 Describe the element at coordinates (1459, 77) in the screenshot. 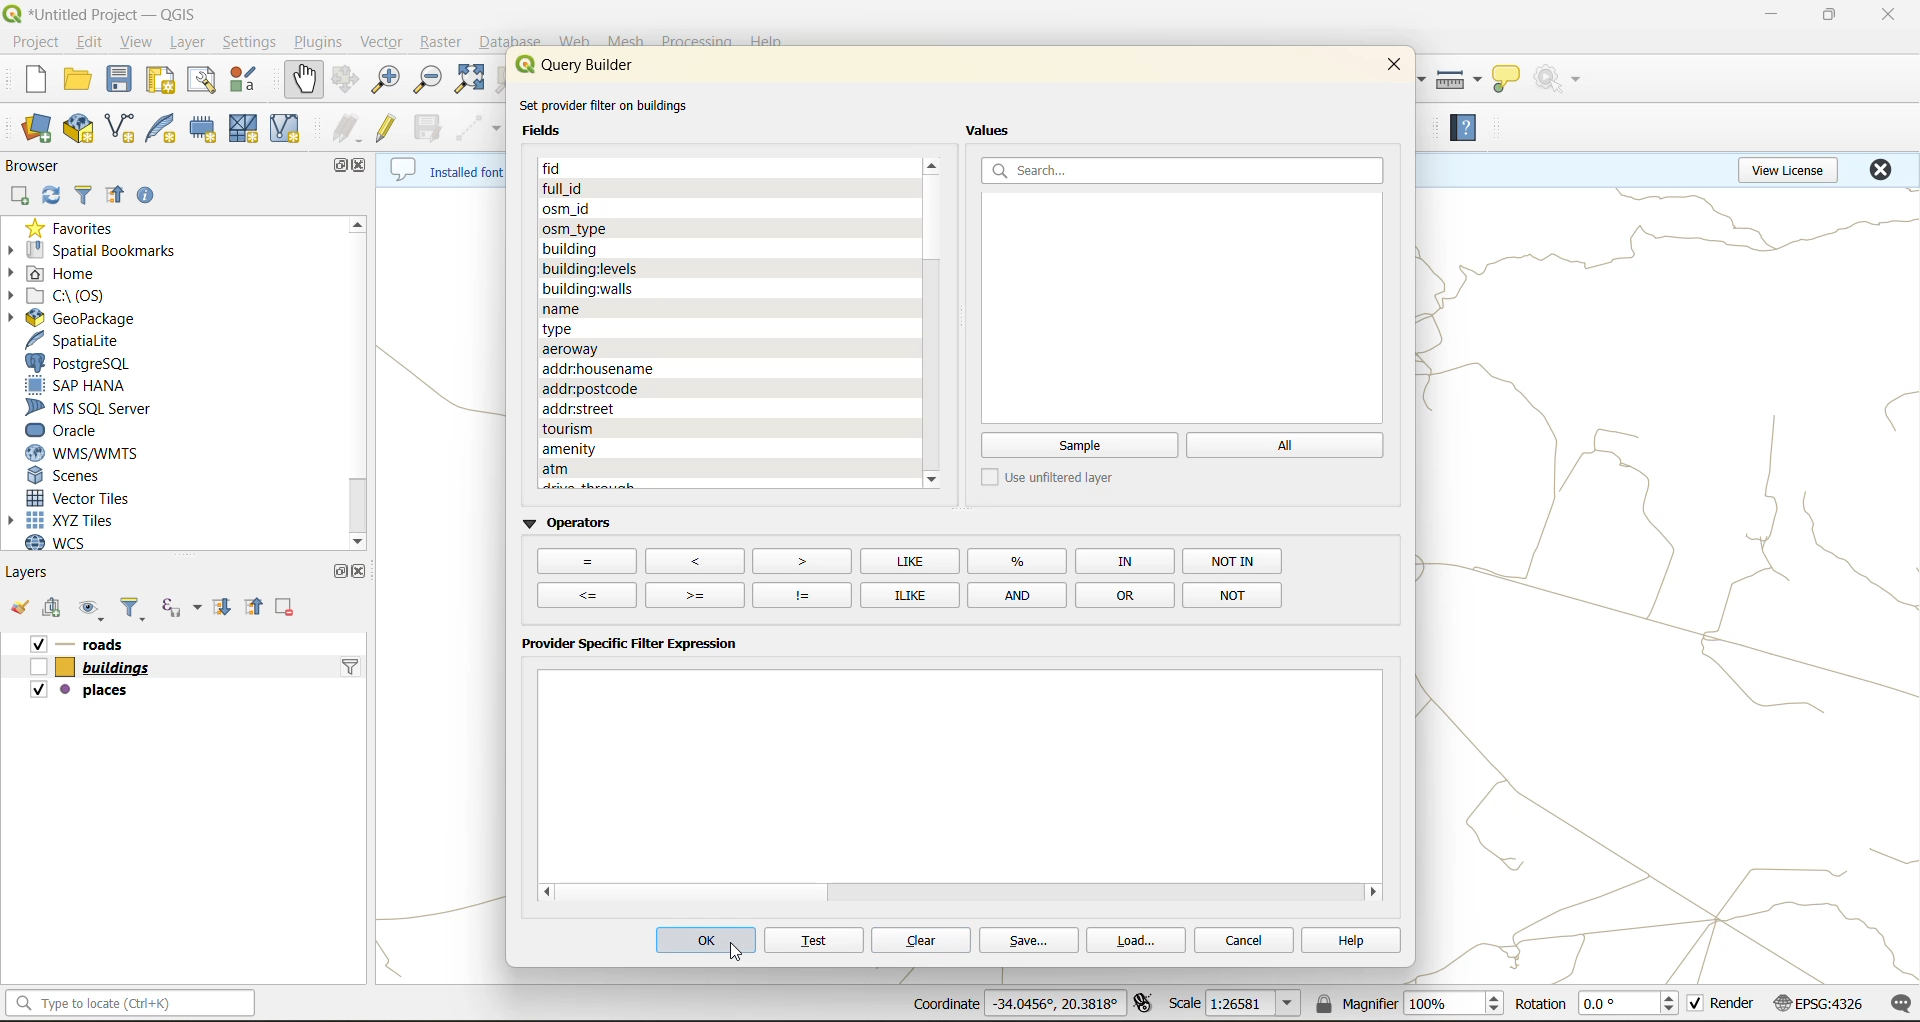

I see `measure line` at that location.